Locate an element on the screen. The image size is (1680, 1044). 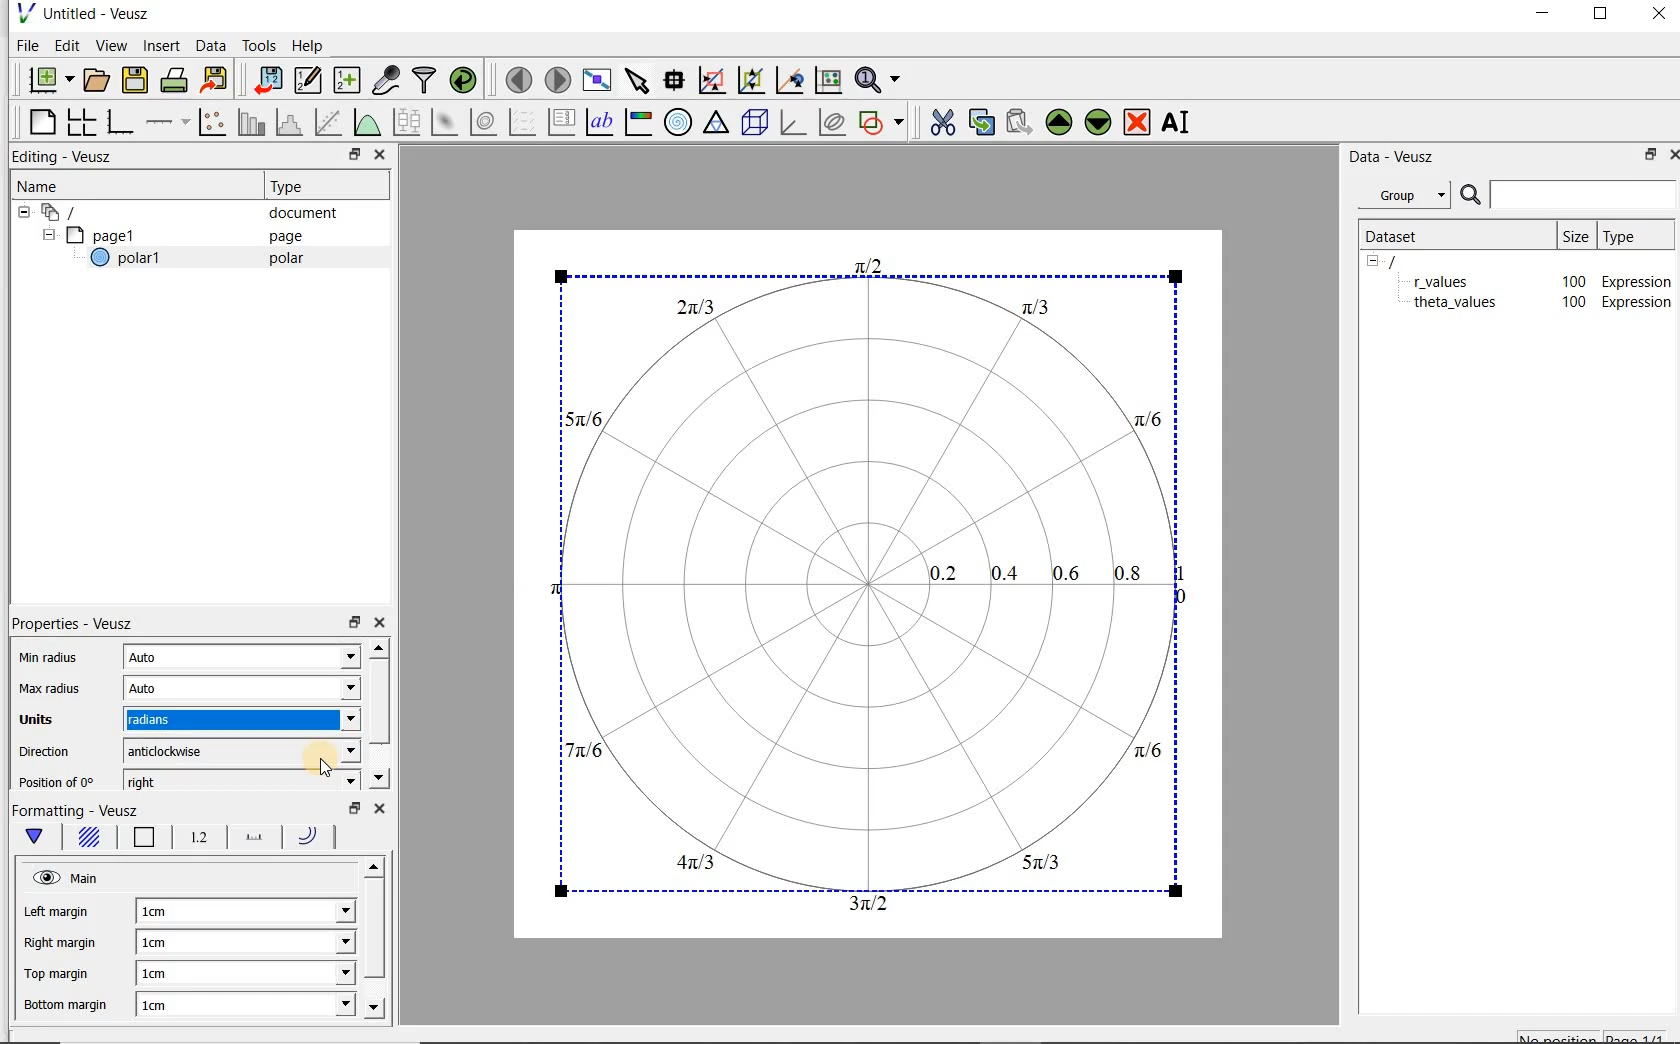
Data - Veusz is located at coordinates (1399, 156).